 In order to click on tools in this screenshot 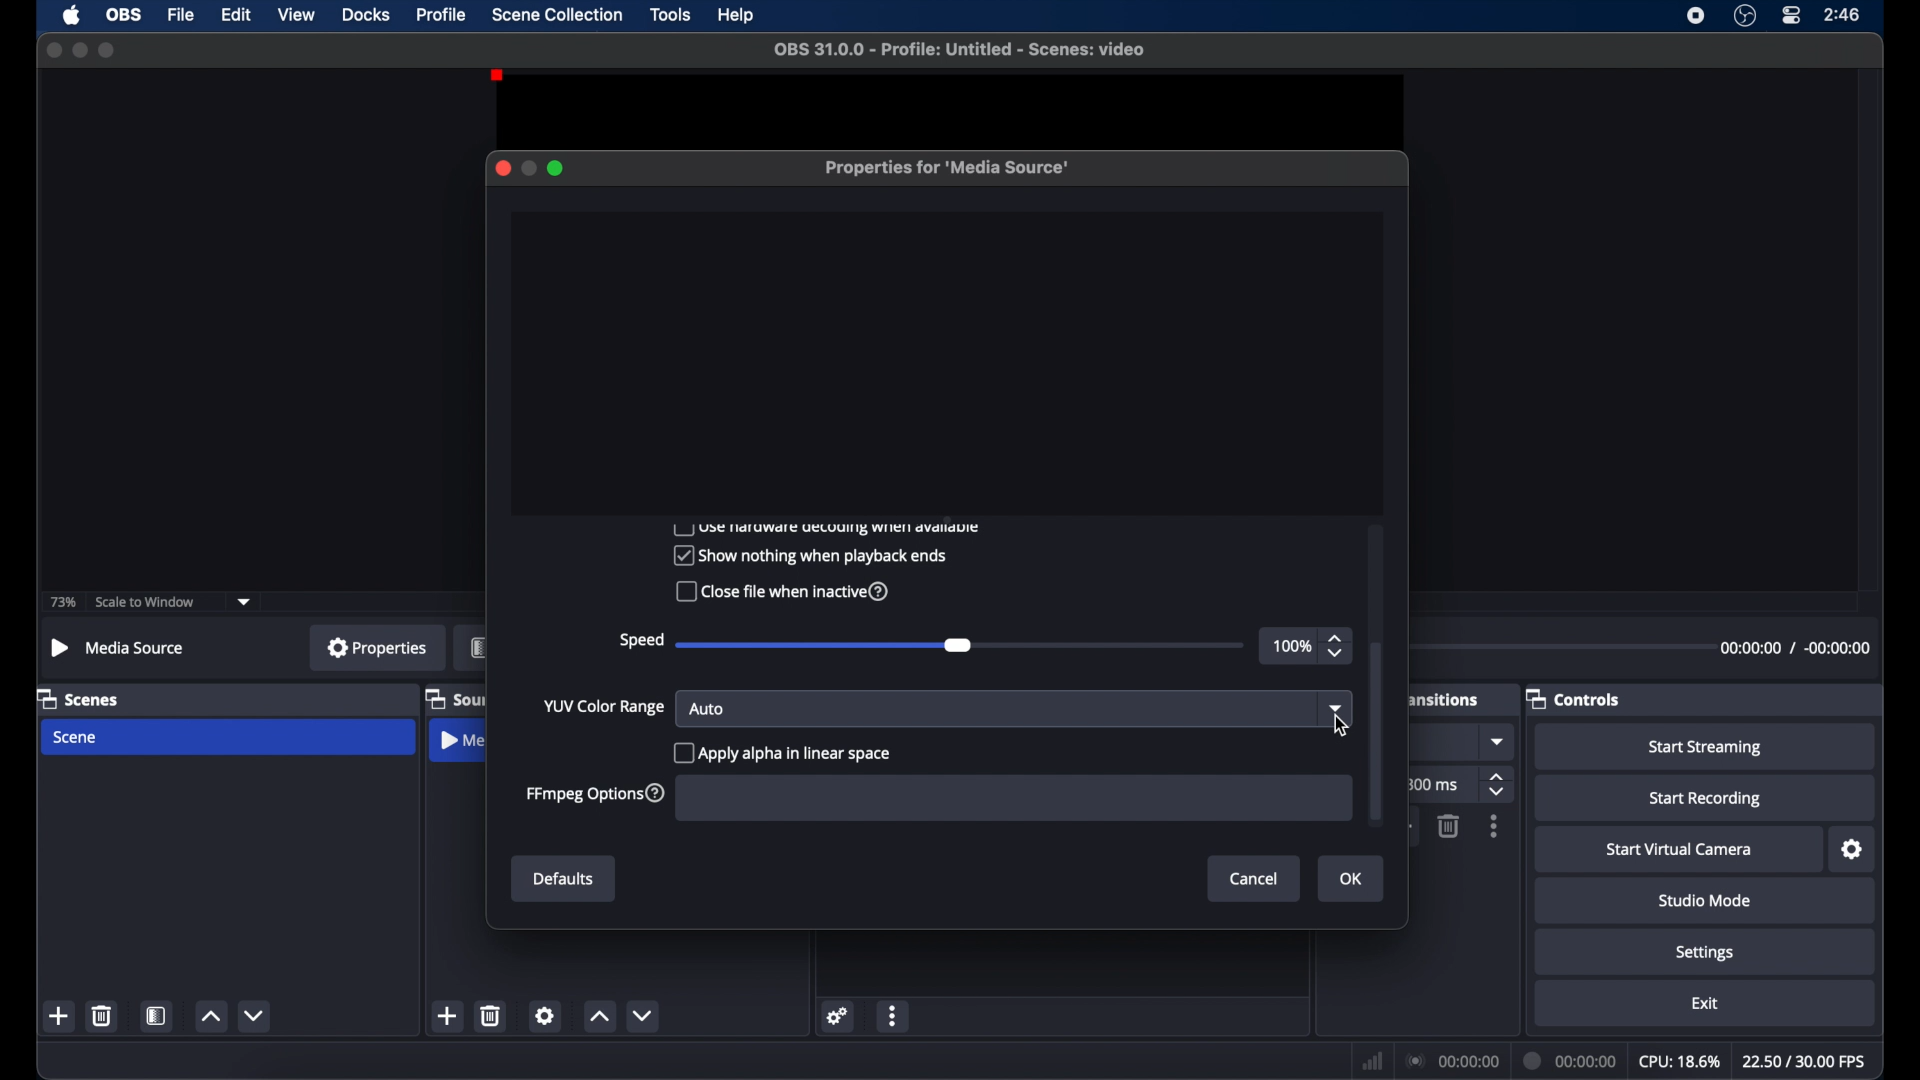, I will do `click(671, 14)`.